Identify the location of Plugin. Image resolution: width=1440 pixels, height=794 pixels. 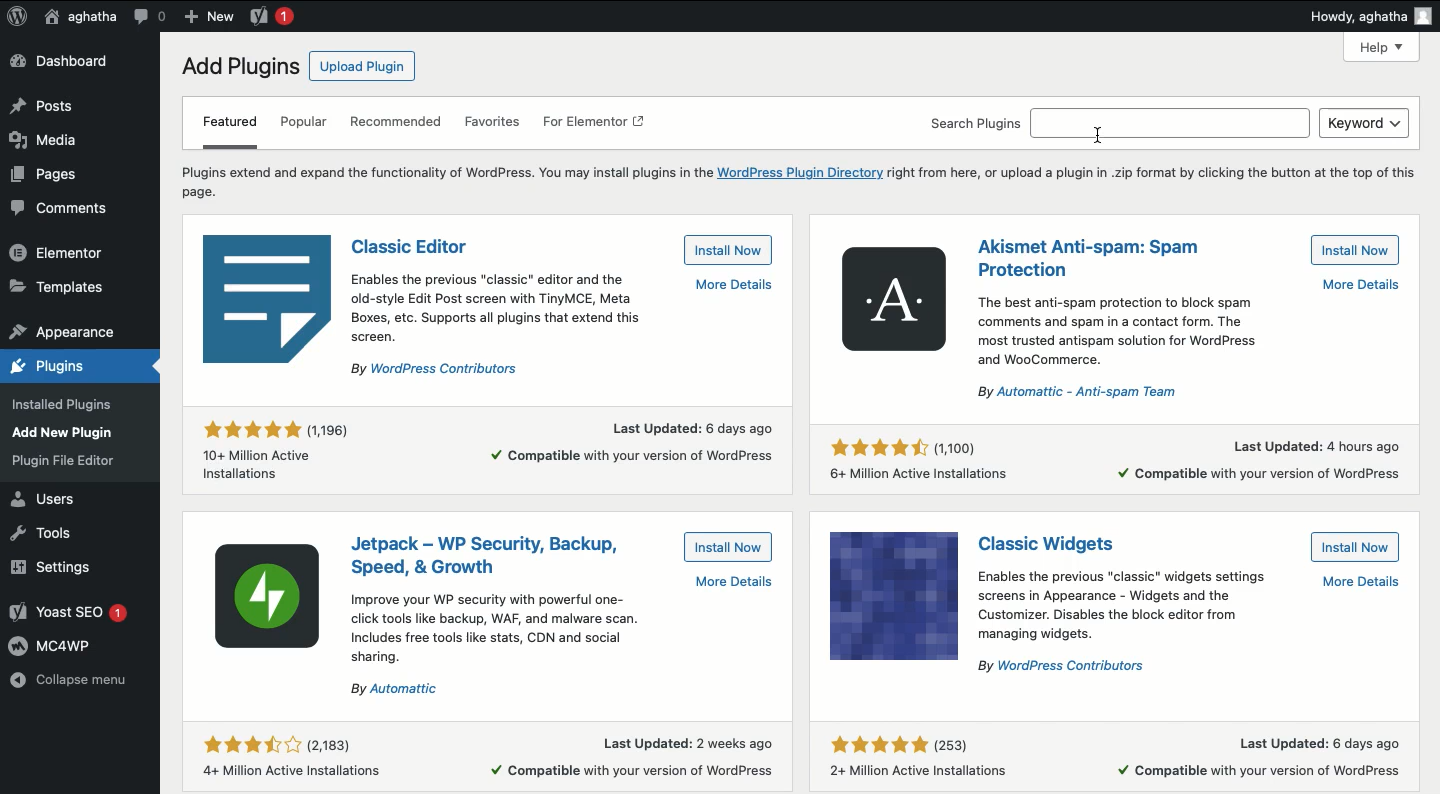
(487, 552).